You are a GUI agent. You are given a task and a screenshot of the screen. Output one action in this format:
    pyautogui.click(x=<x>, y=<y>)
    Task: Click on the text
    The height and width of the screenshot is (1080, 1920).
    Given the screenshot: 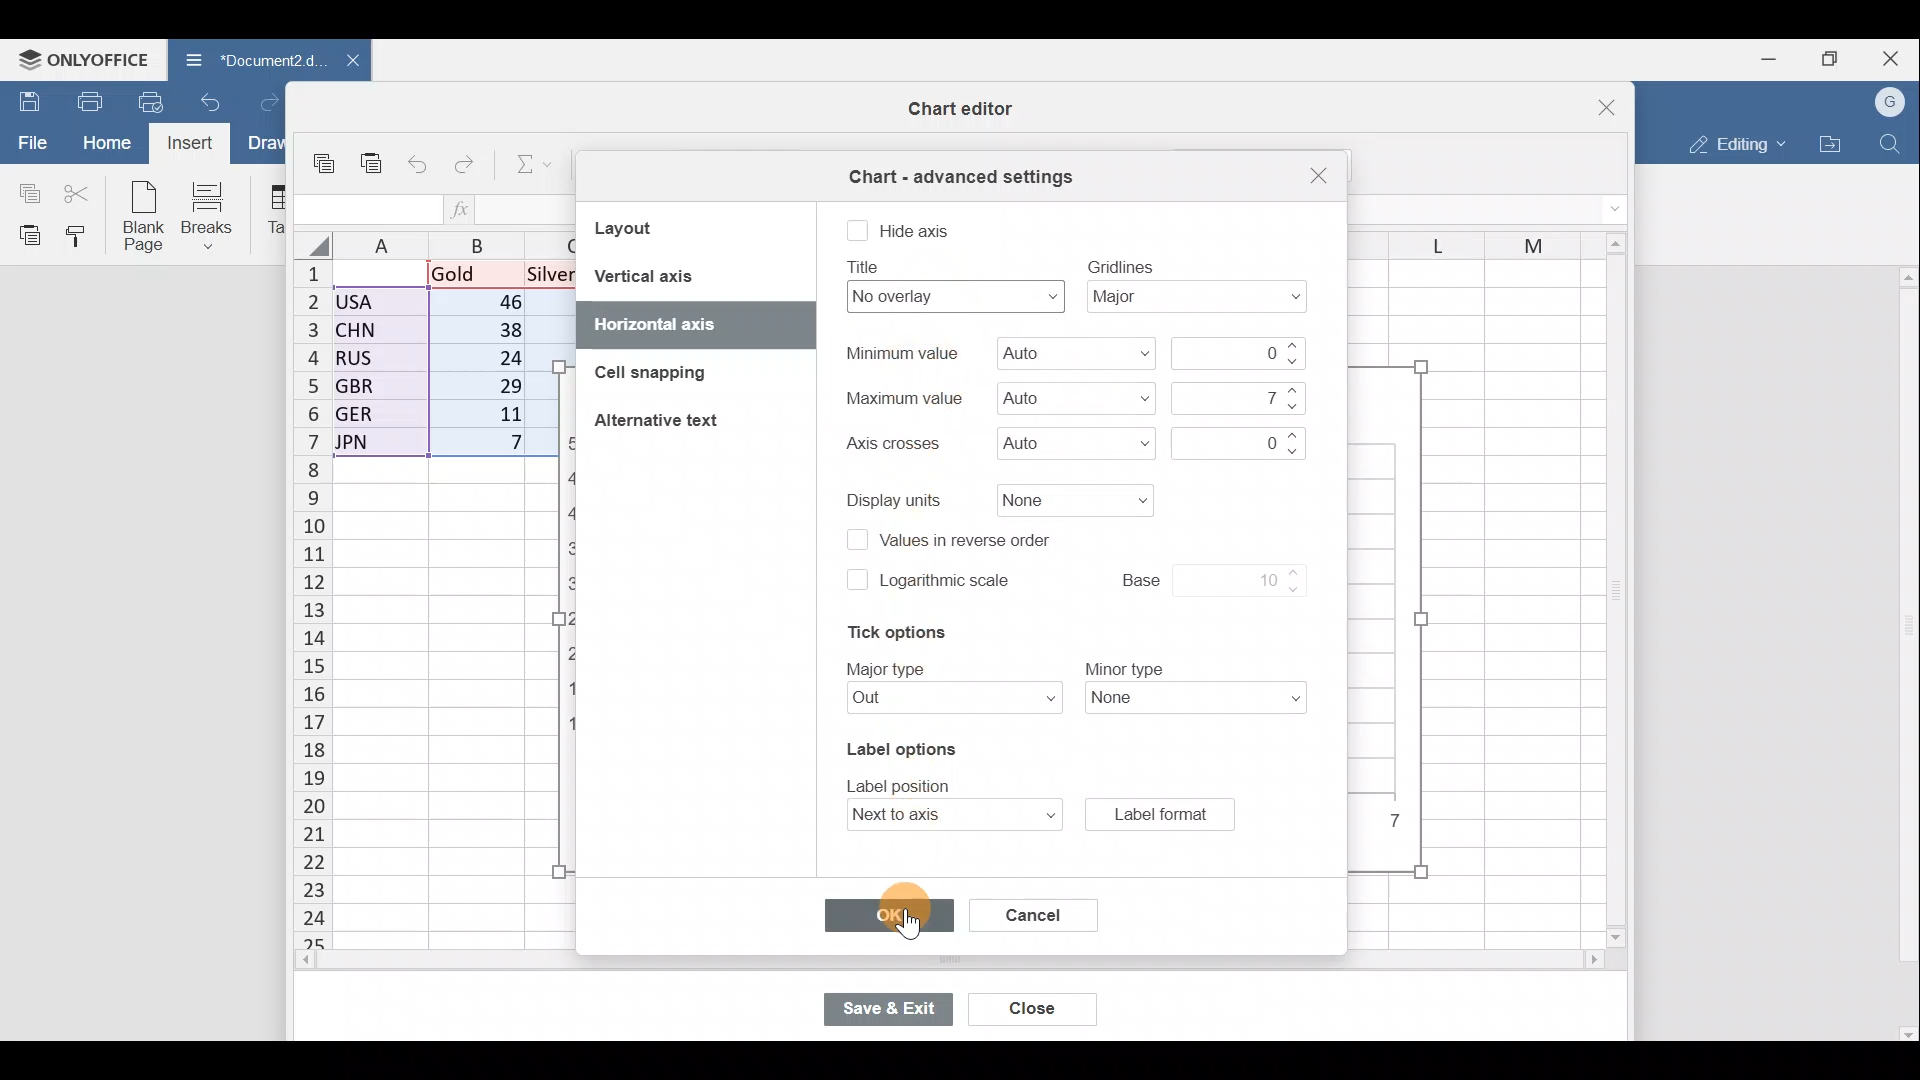 What is the action you would take?
    pyautogui.click(x=902, y=397)
    